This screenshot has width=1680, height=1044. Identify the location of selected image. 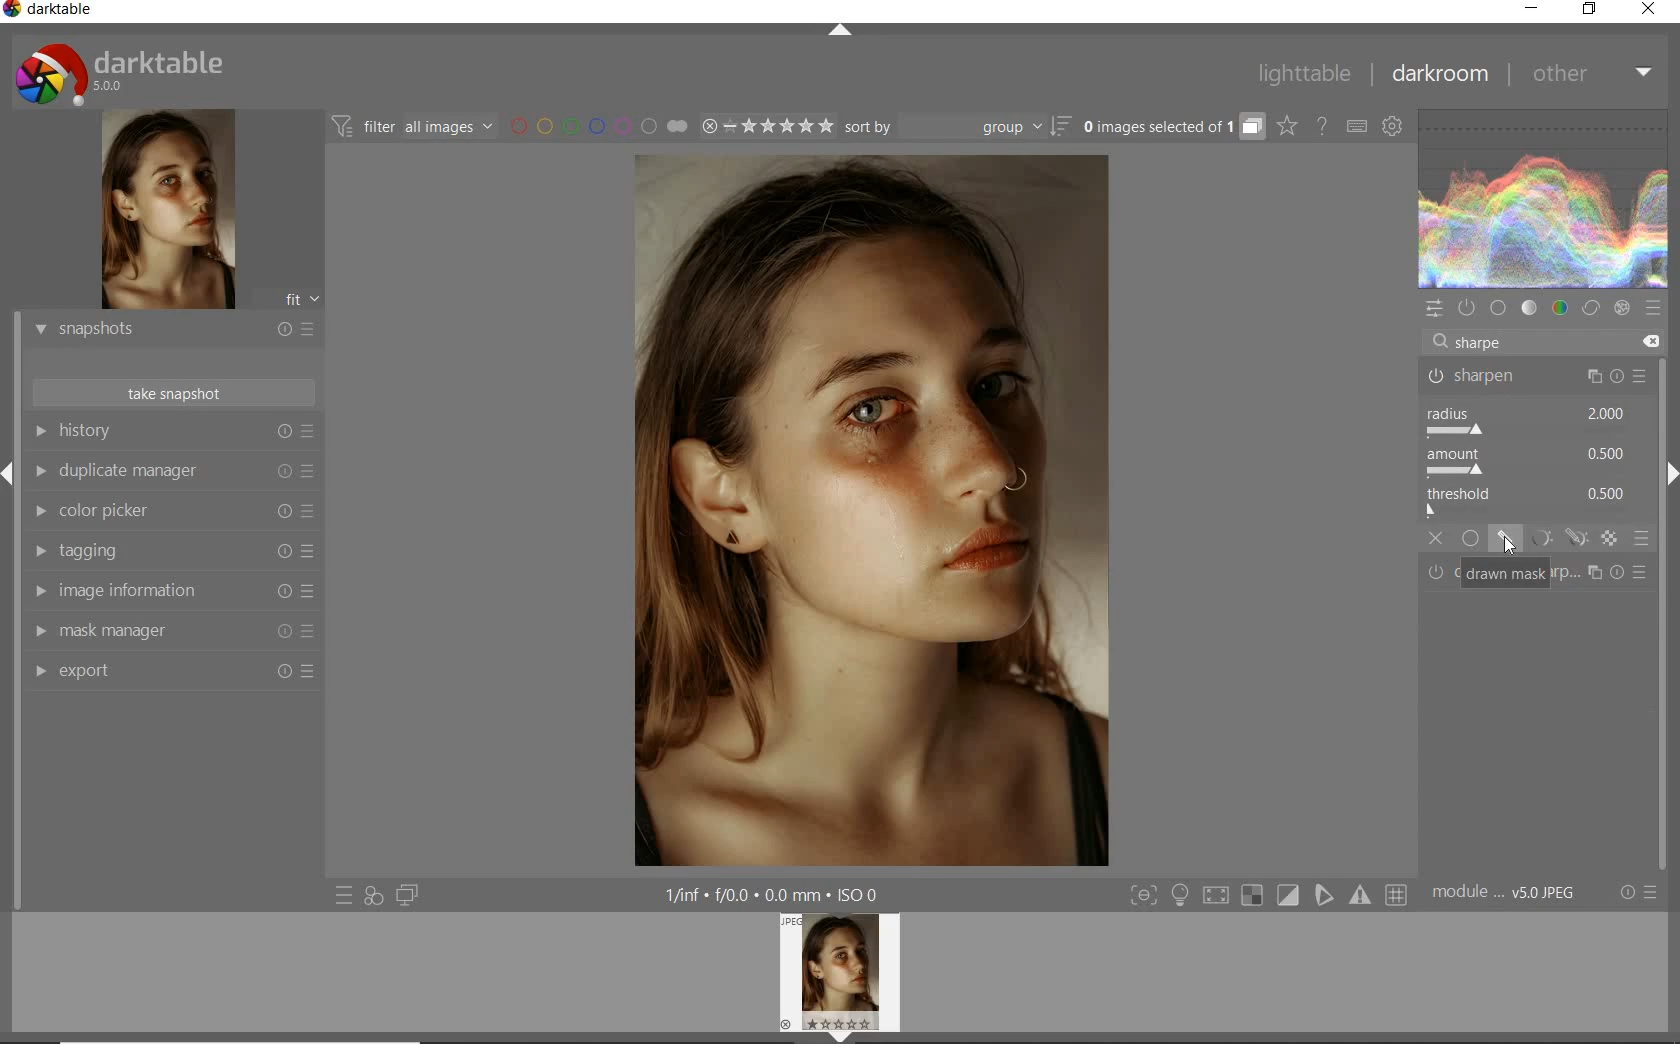
(866, 509).